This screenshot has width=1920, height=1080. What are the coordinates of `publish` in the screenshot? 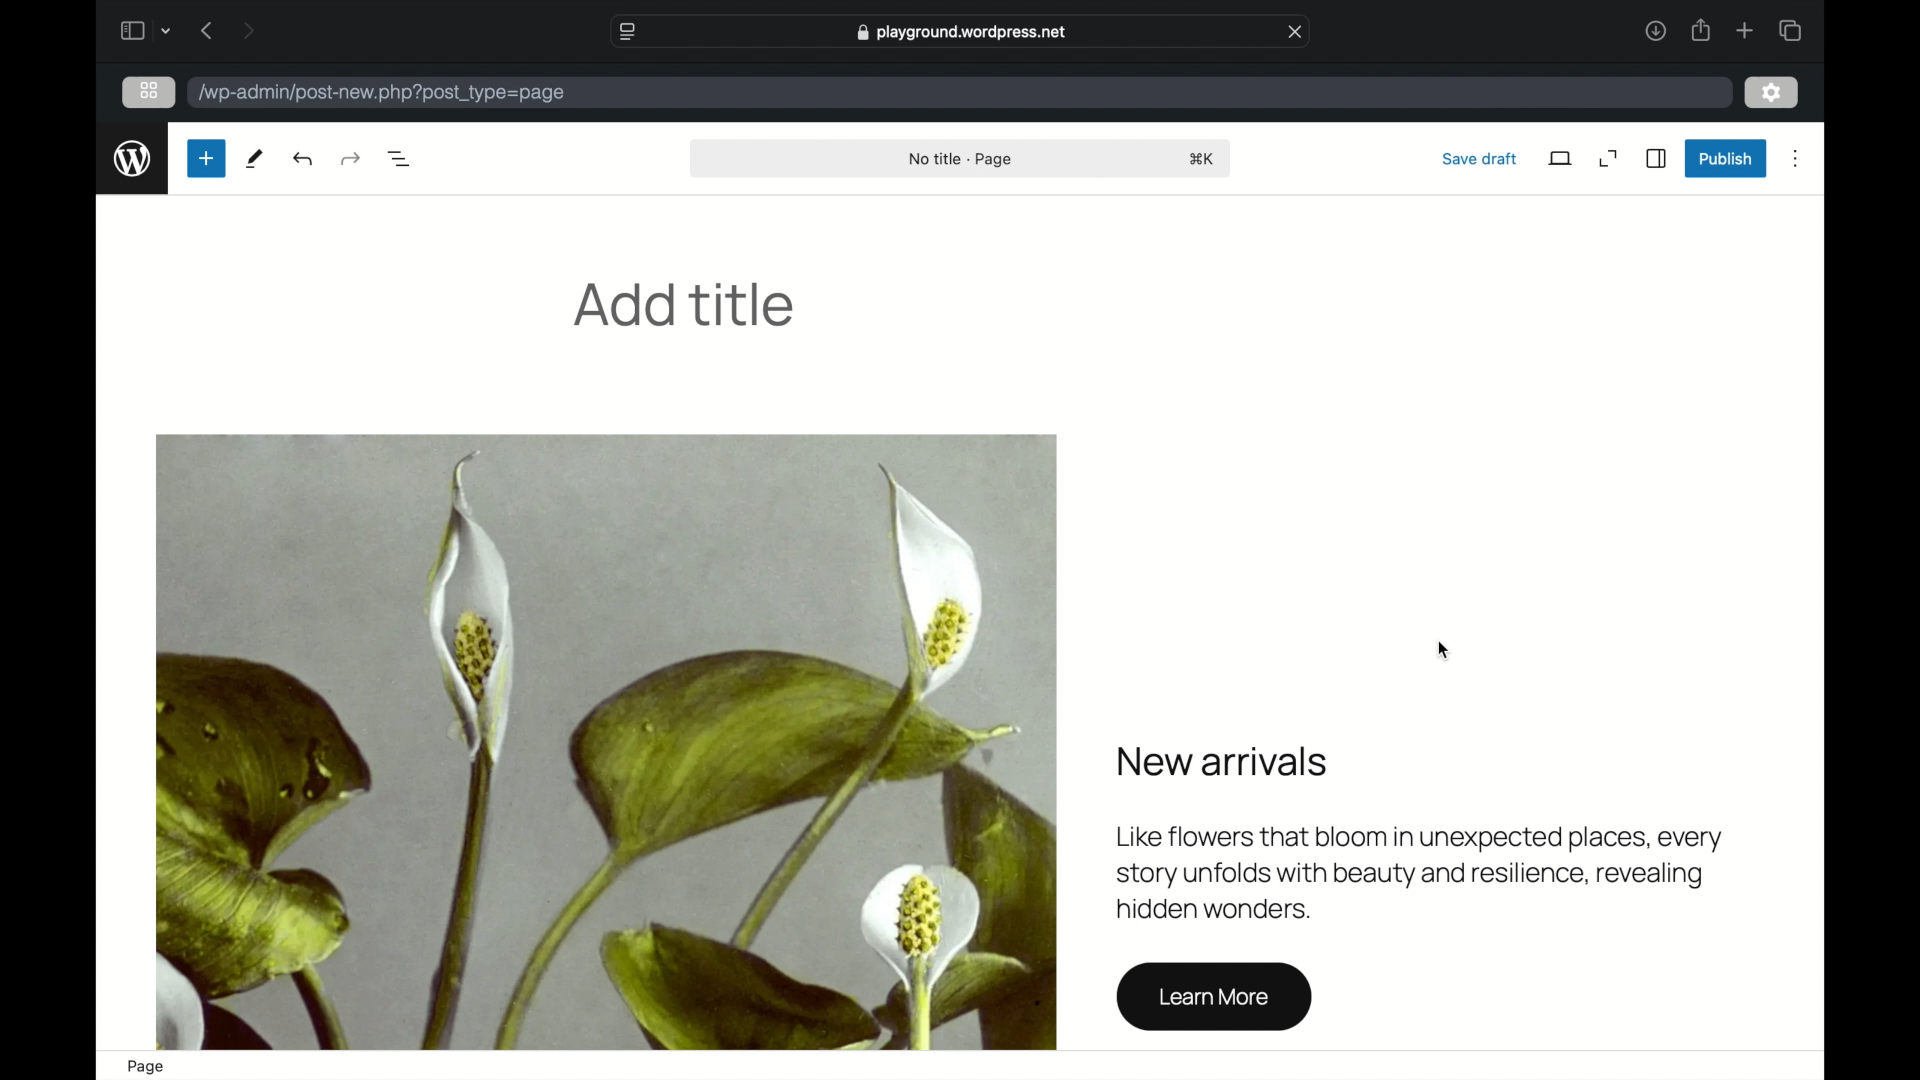 It's located at (1724, 158).